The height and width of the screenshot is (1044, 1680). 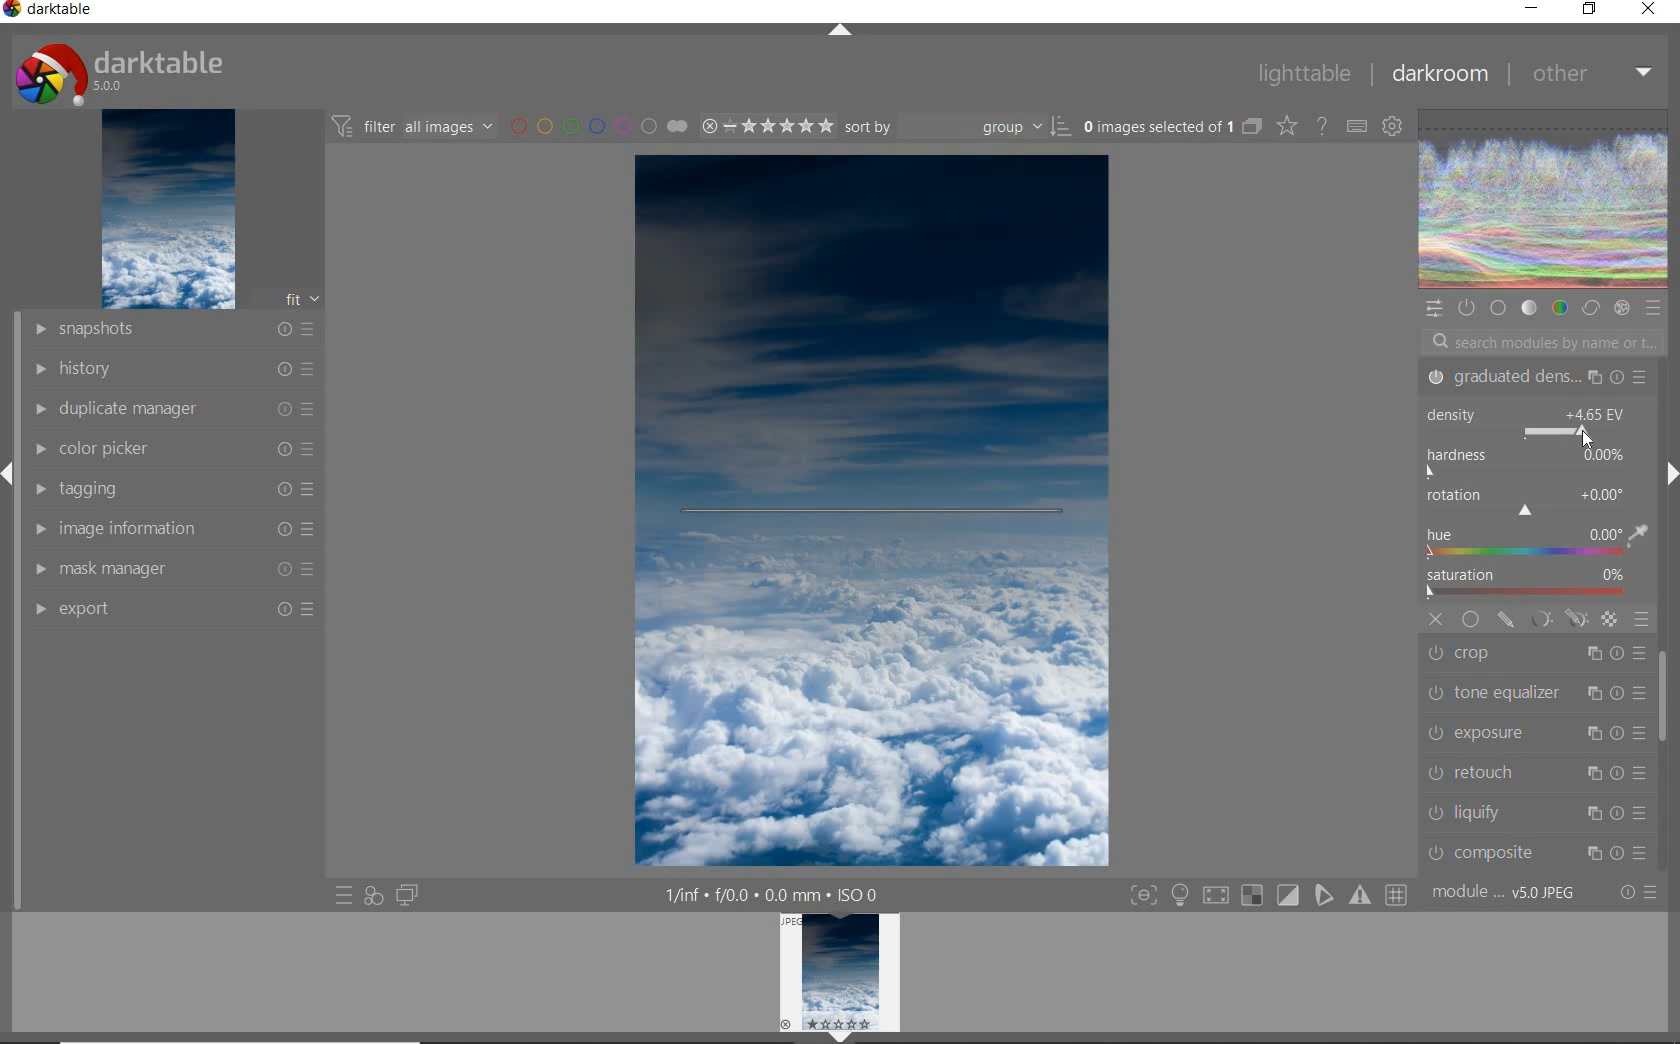 I want to click on HUE, so click(x=1537, y=544).